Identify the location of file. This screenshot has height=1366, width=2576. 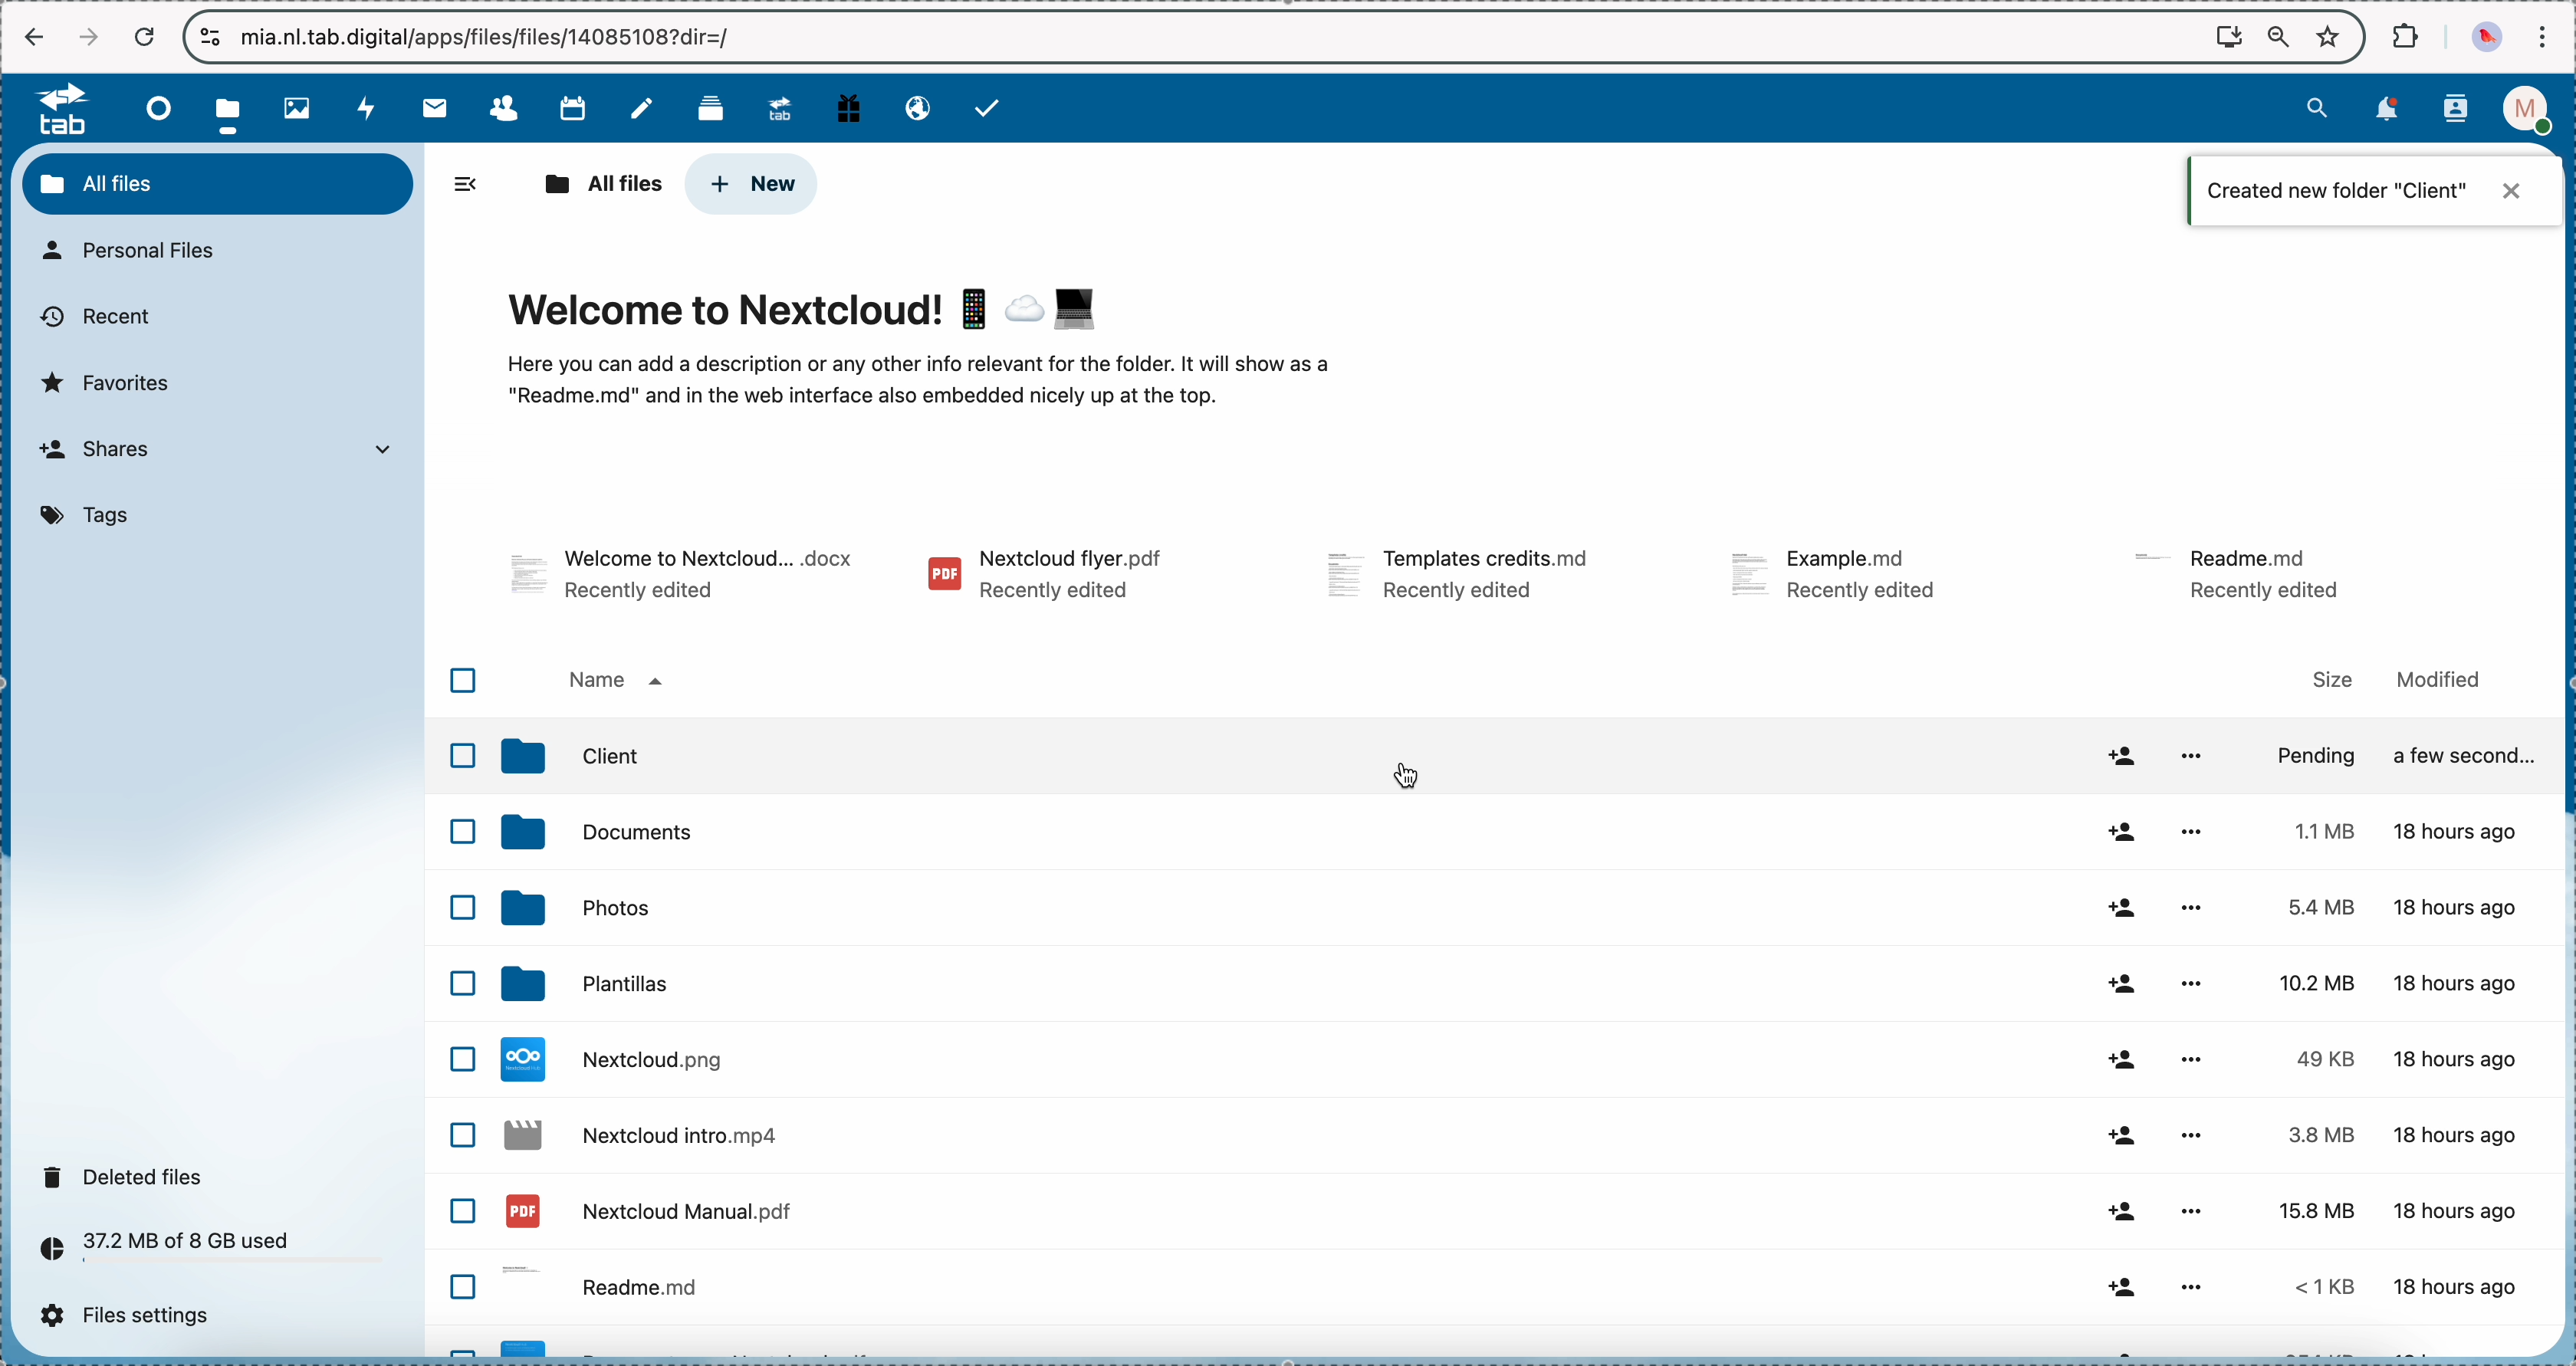
(1844, 579).